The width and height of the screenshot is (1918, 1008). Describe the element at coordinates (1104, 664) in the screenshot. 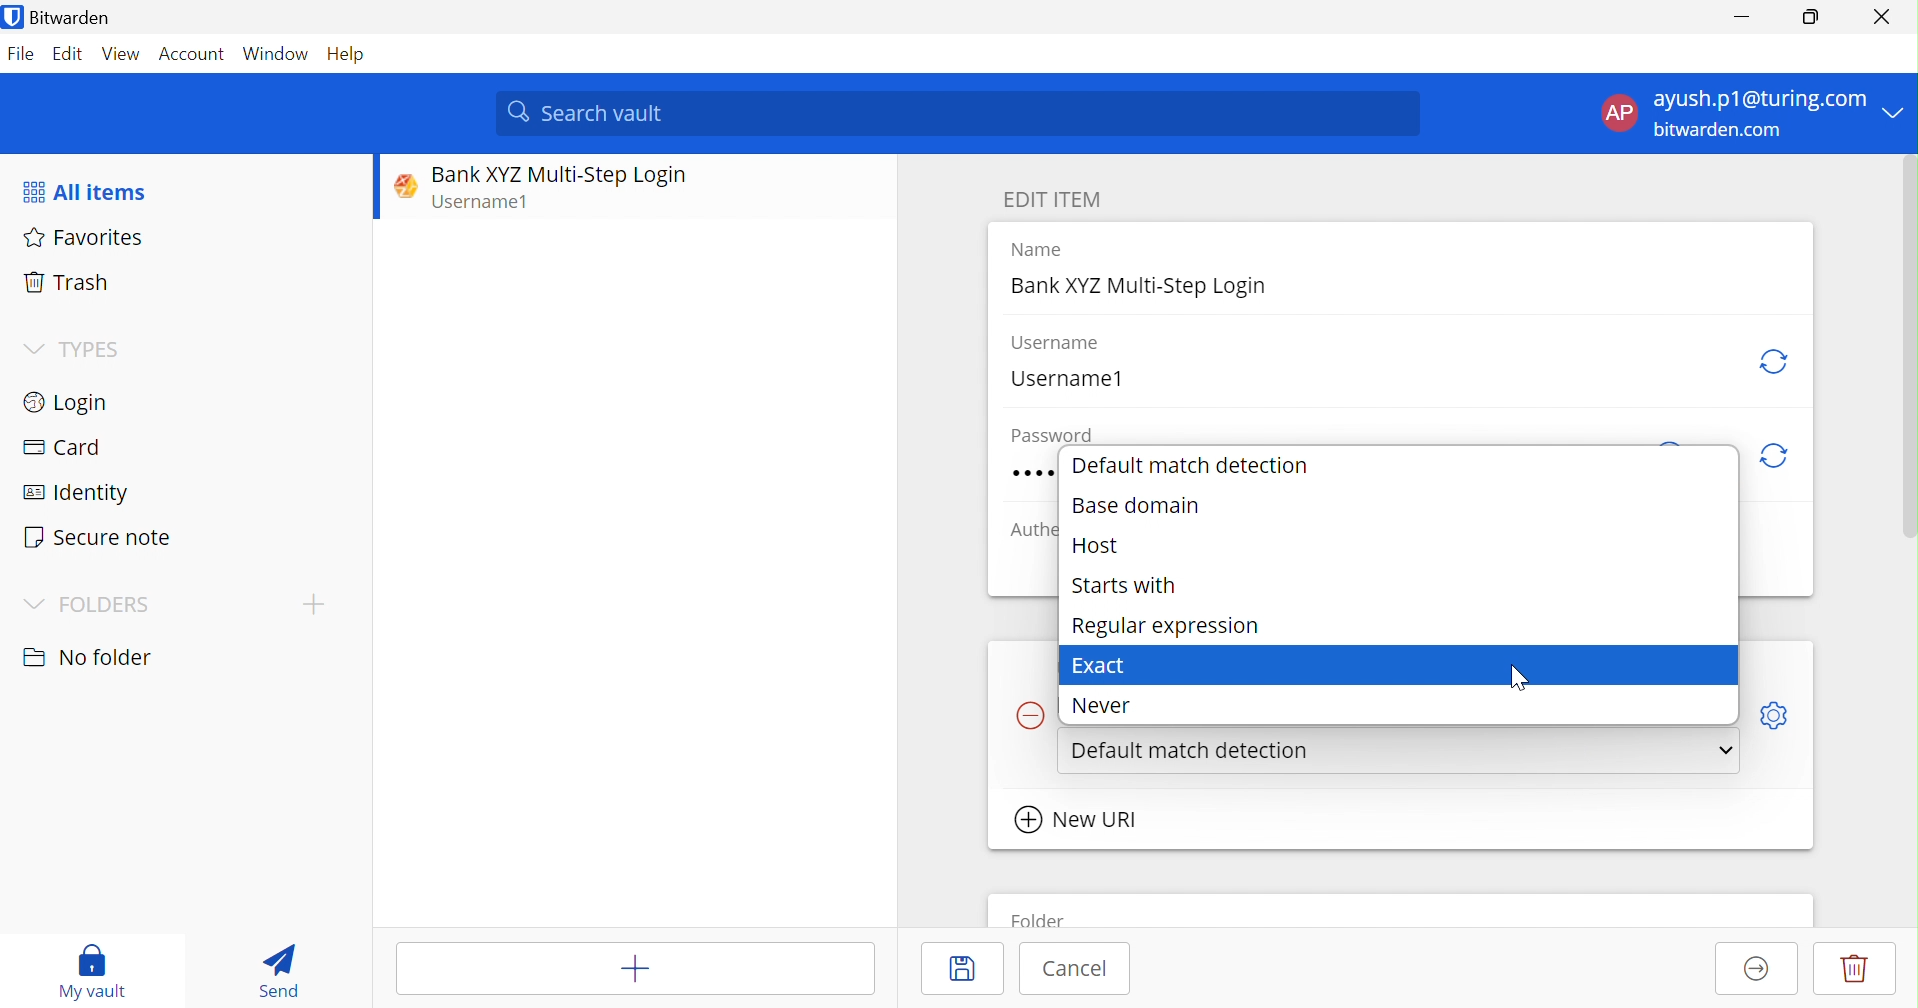

I see `Exact` at that location.